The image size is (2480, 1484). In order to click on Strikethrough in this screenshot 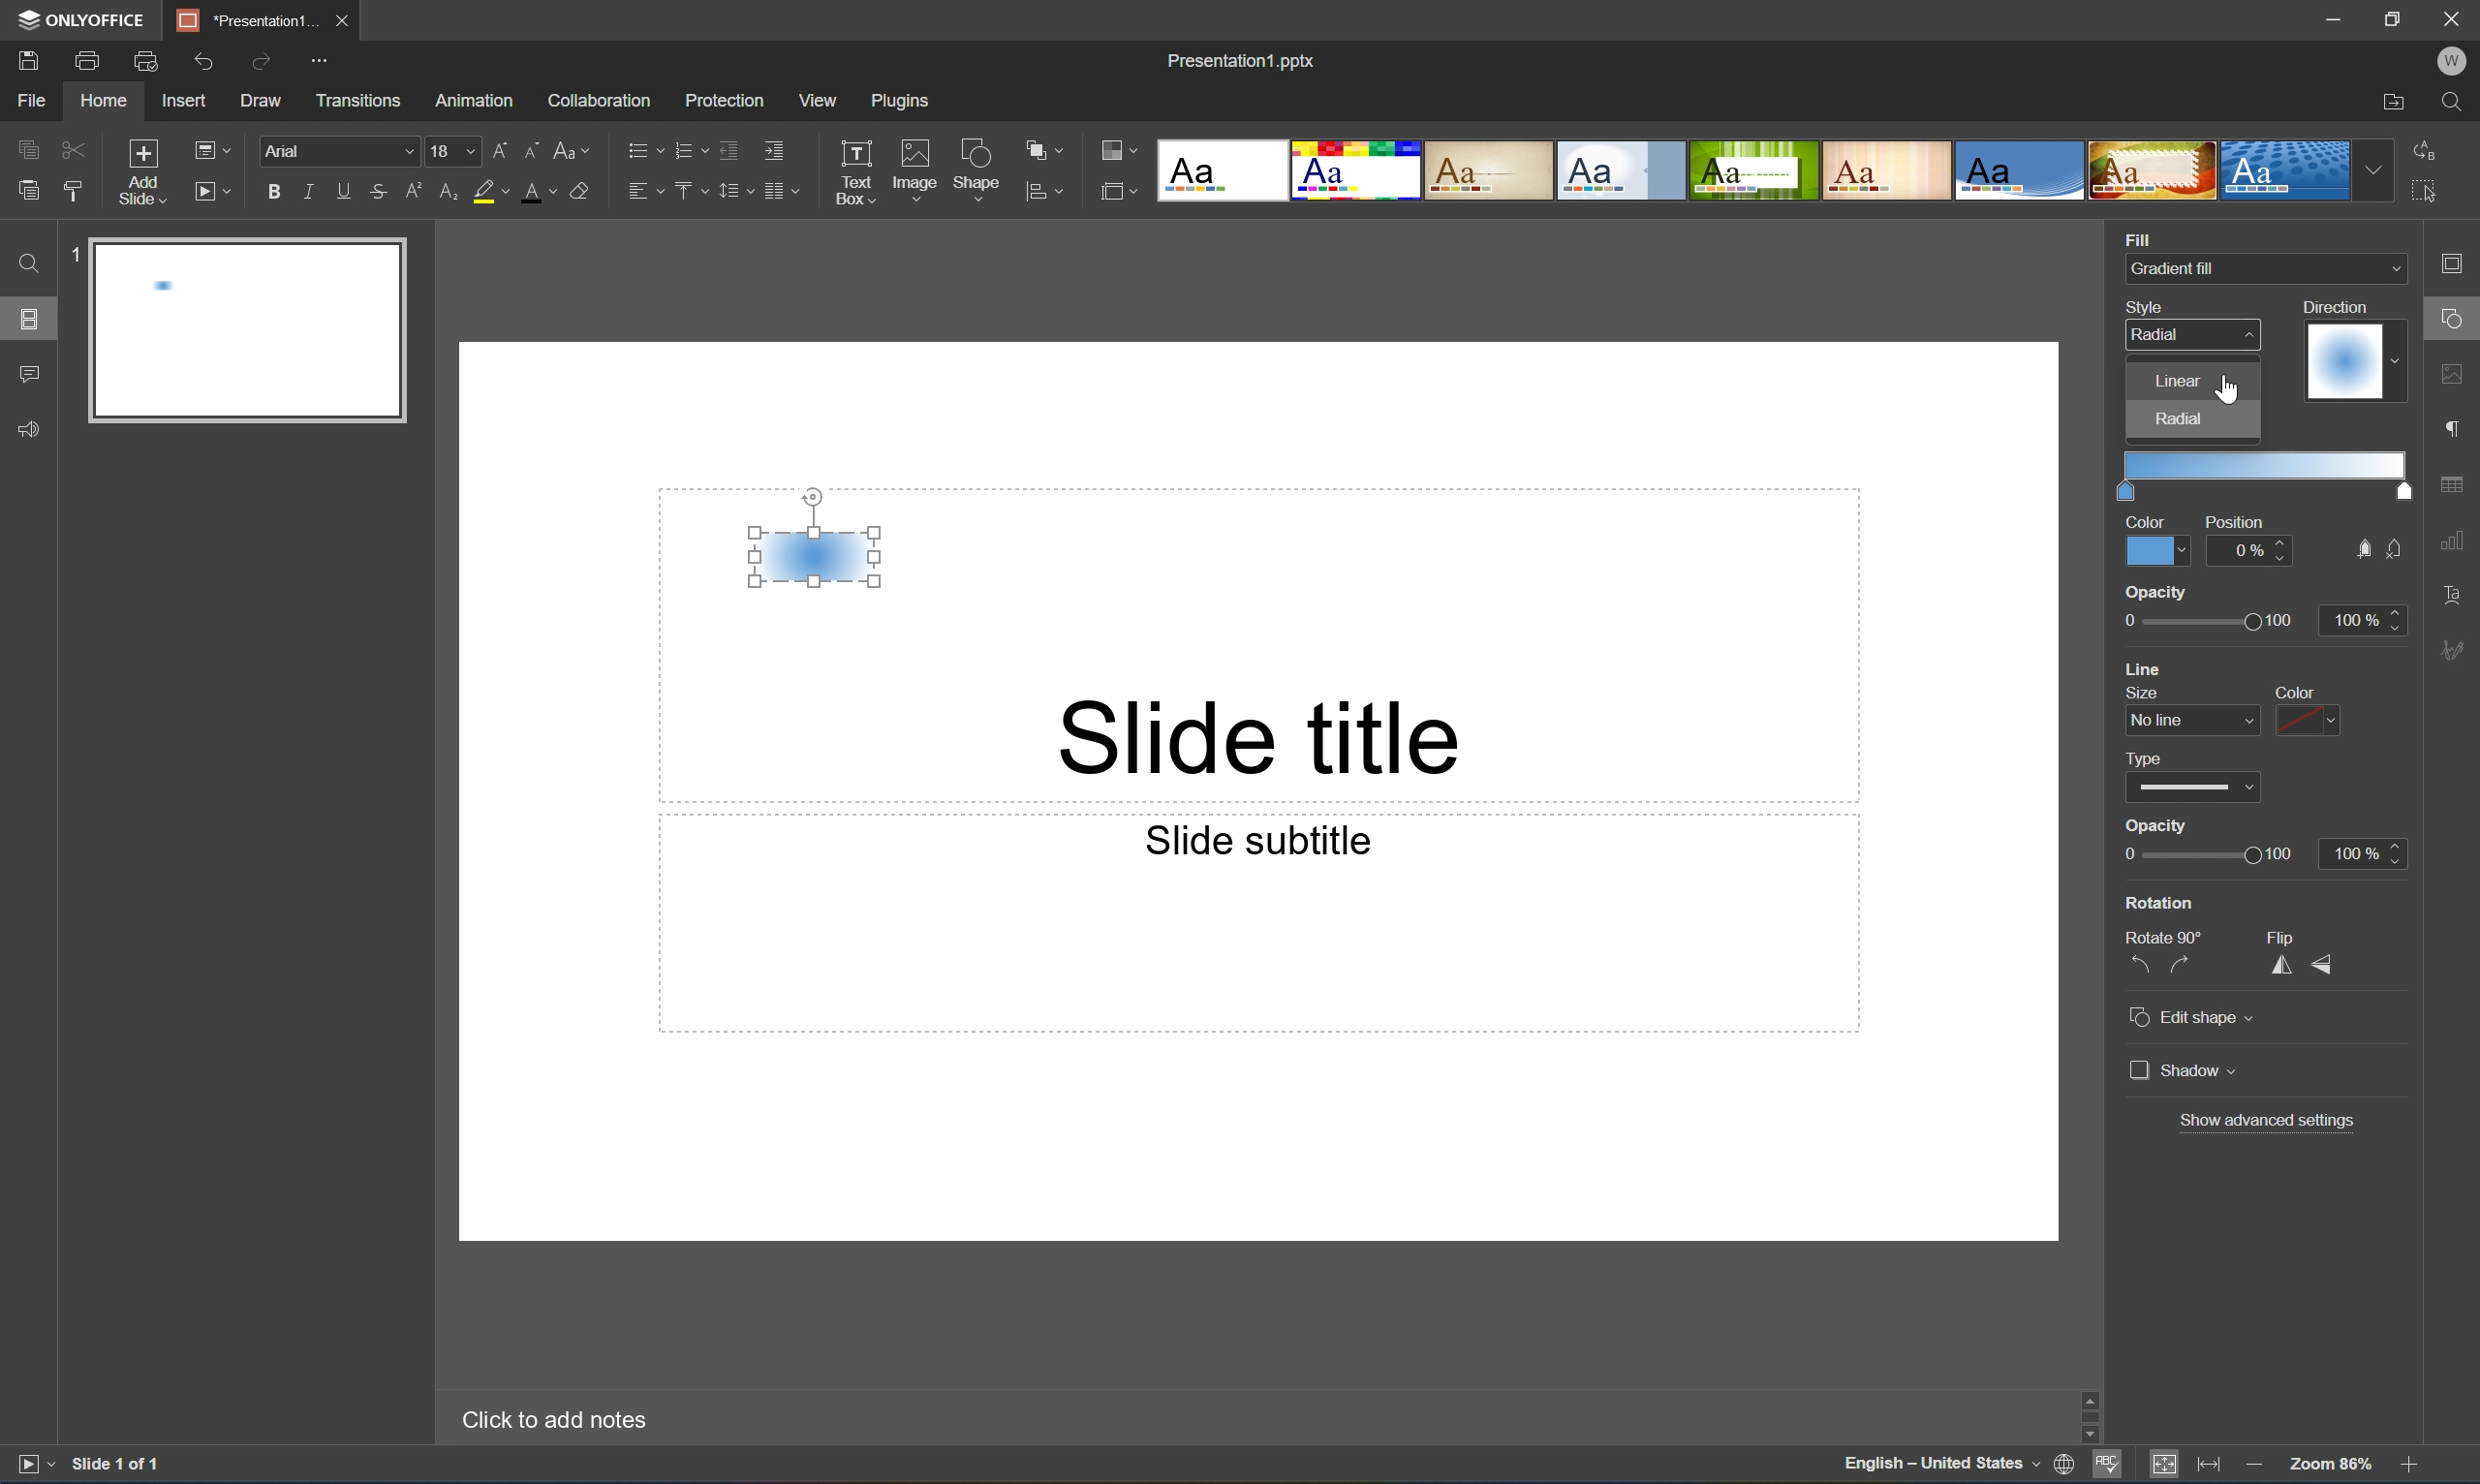, I will do `click(378, 193)`.